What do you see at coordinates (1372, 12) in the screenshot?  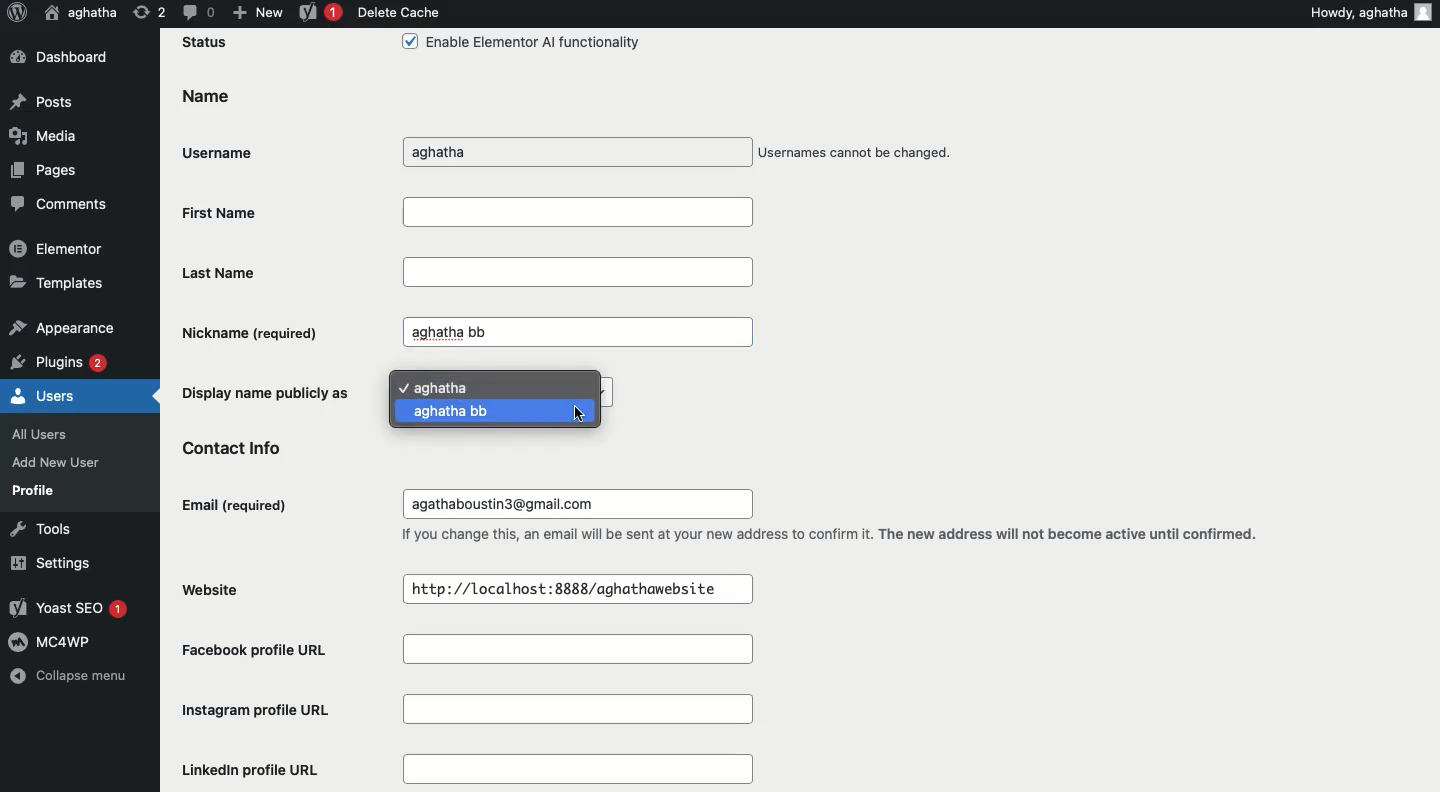 I see `Howdy, aghatha` at bounding box center [1372, 12].